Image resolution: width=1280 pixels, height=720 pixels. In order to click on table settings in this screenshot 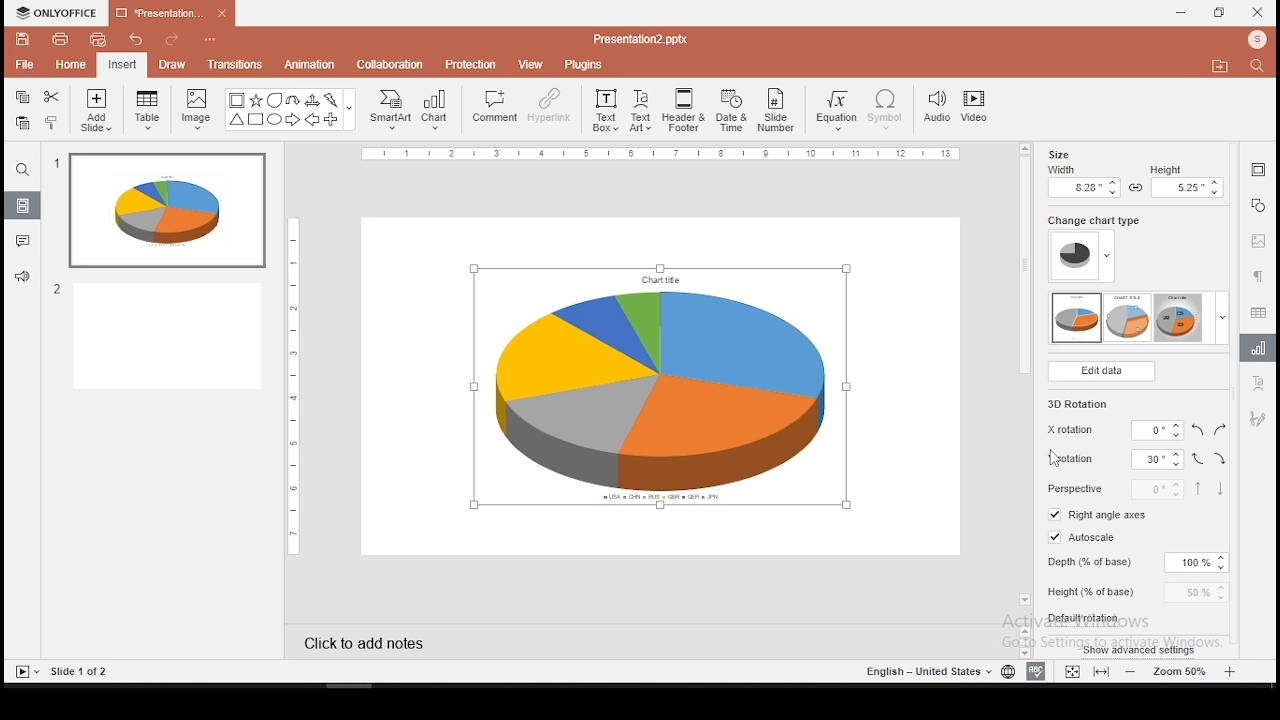, I will do `click(1257, 310)`.